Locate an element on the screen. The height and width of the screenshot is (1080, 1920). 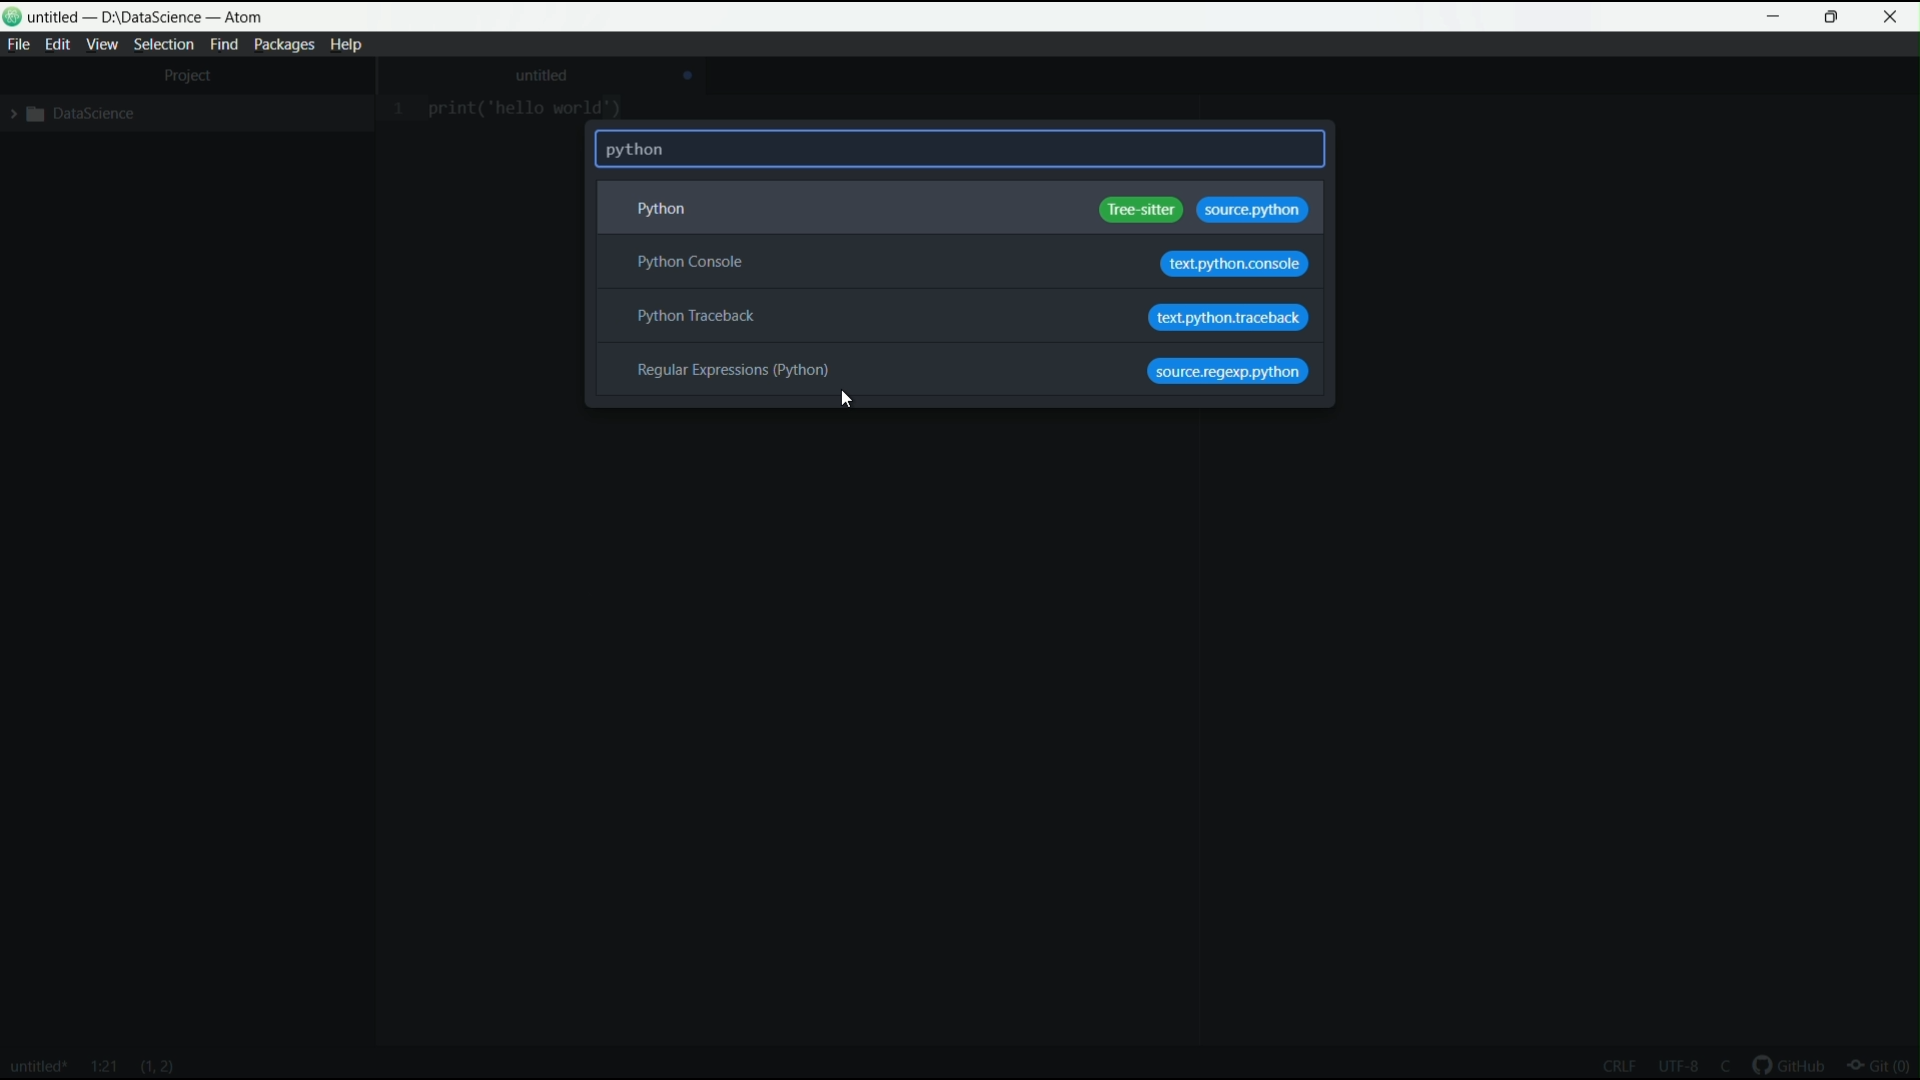
python console is located at coordinates (692, 263).